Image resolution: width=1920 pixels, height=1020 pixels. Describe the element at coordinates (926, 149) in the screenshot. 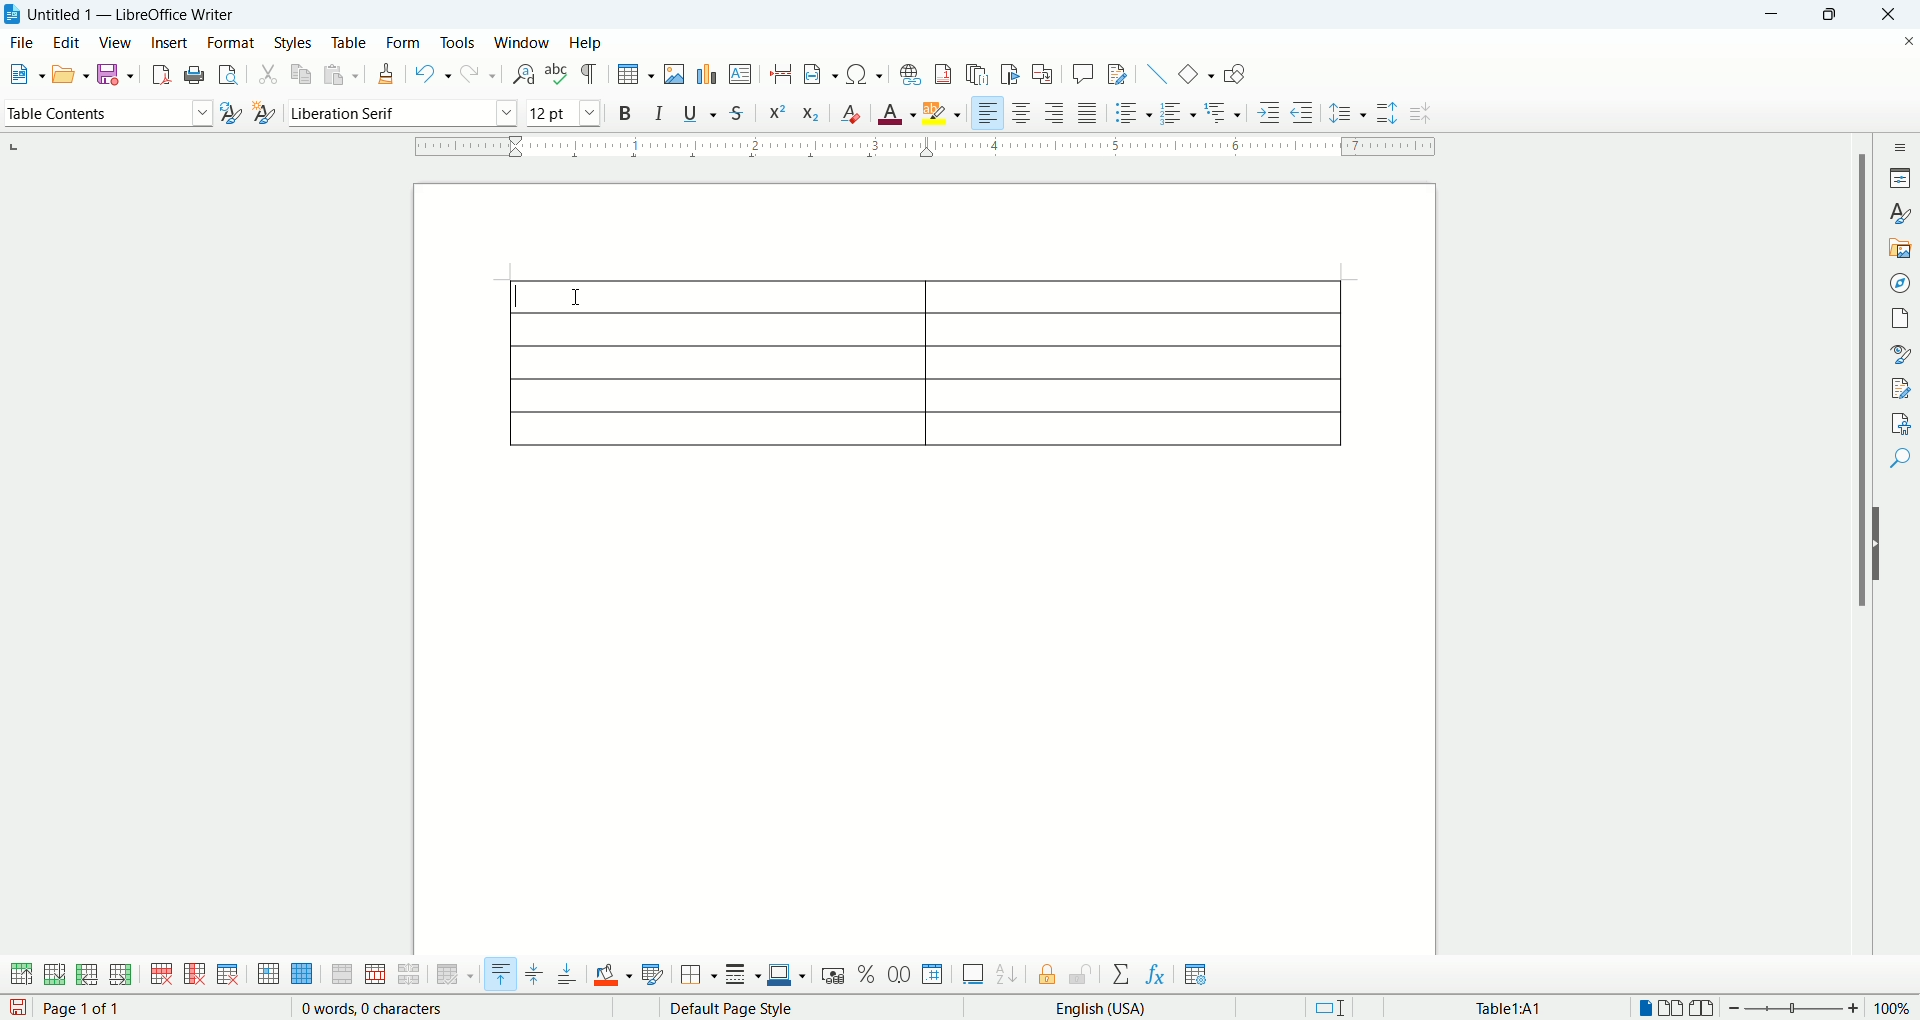

I see `border` at that location.